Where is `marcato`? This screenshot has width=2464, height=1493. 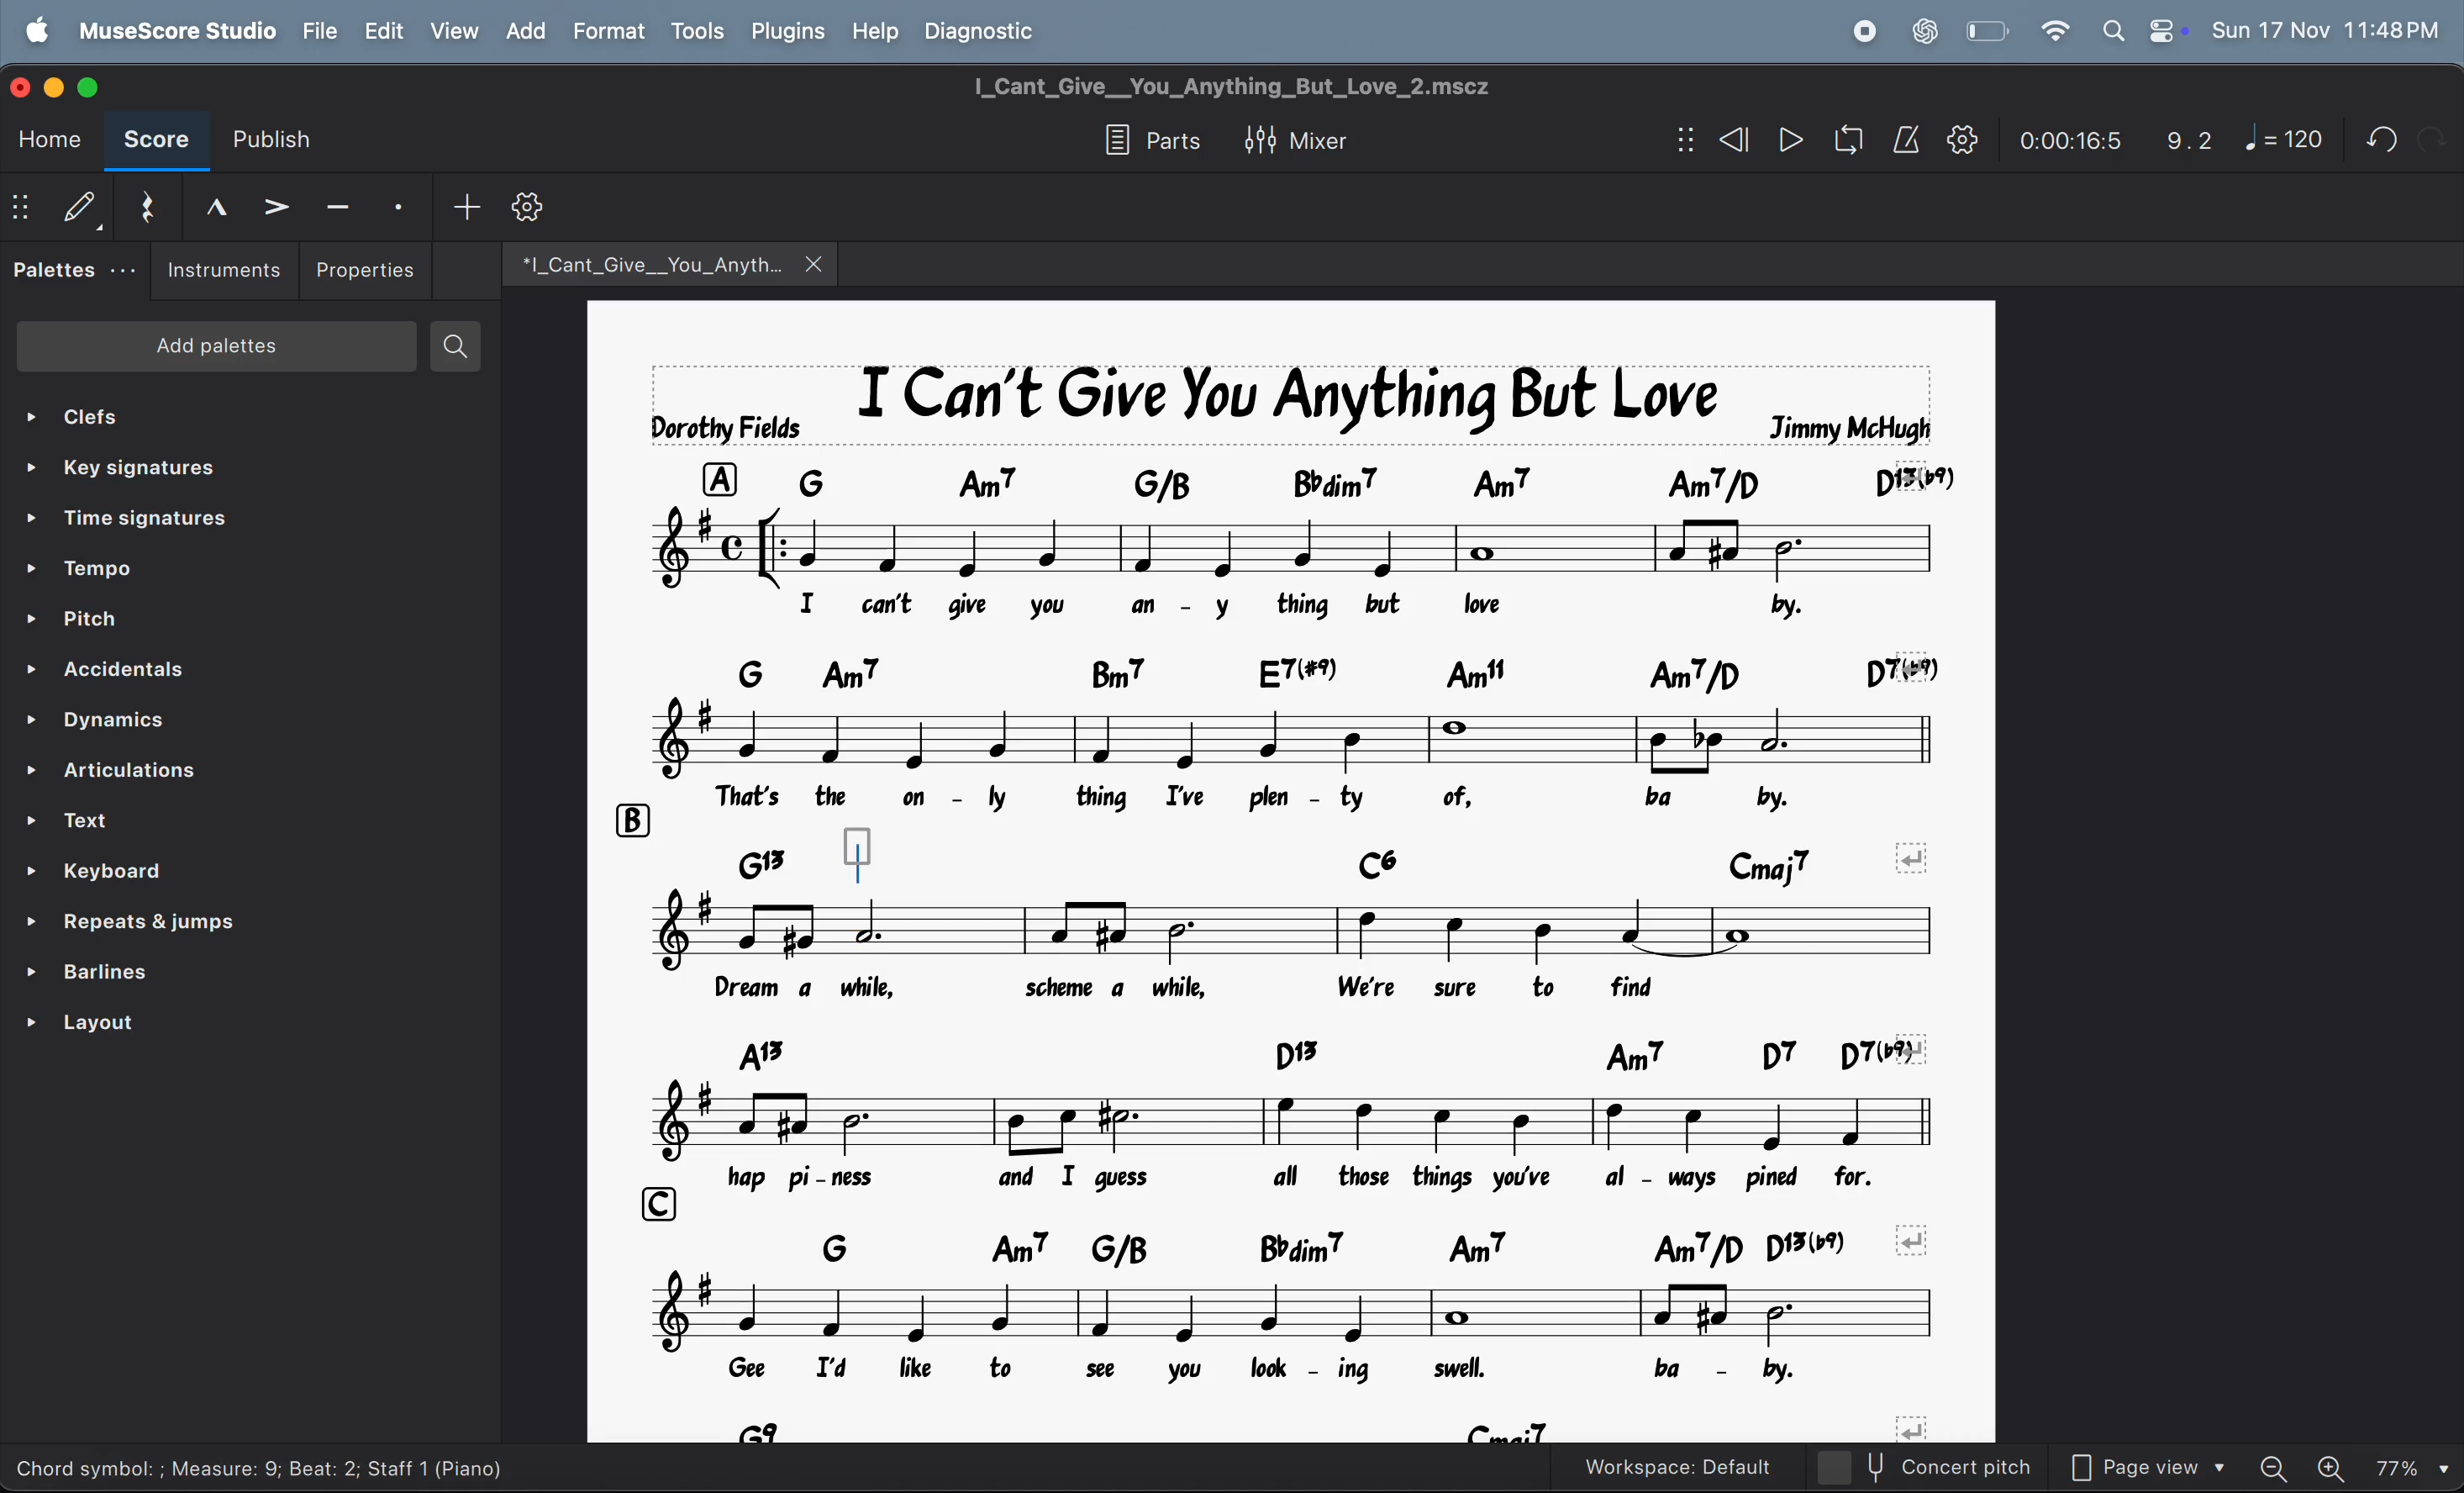 marcato is located at coordinates (213, 205).